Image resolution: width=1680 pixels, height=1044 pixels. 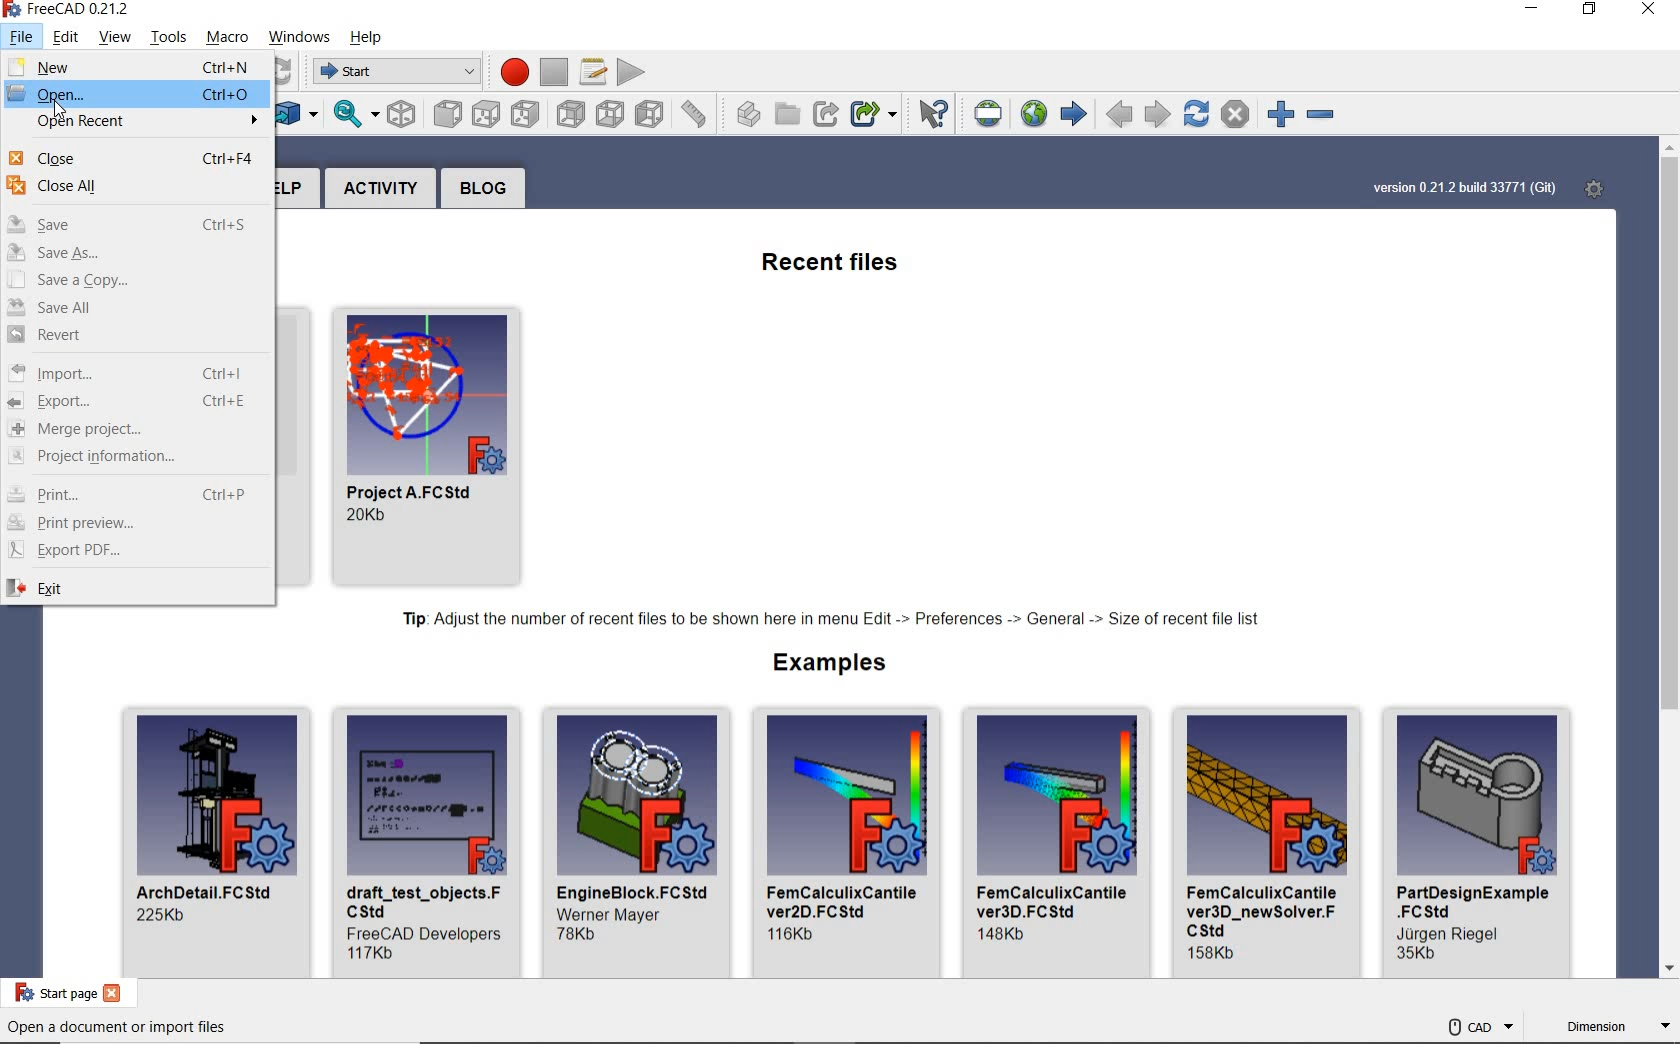 I want to click on SAVE ALL, so click(x=135, y=309).